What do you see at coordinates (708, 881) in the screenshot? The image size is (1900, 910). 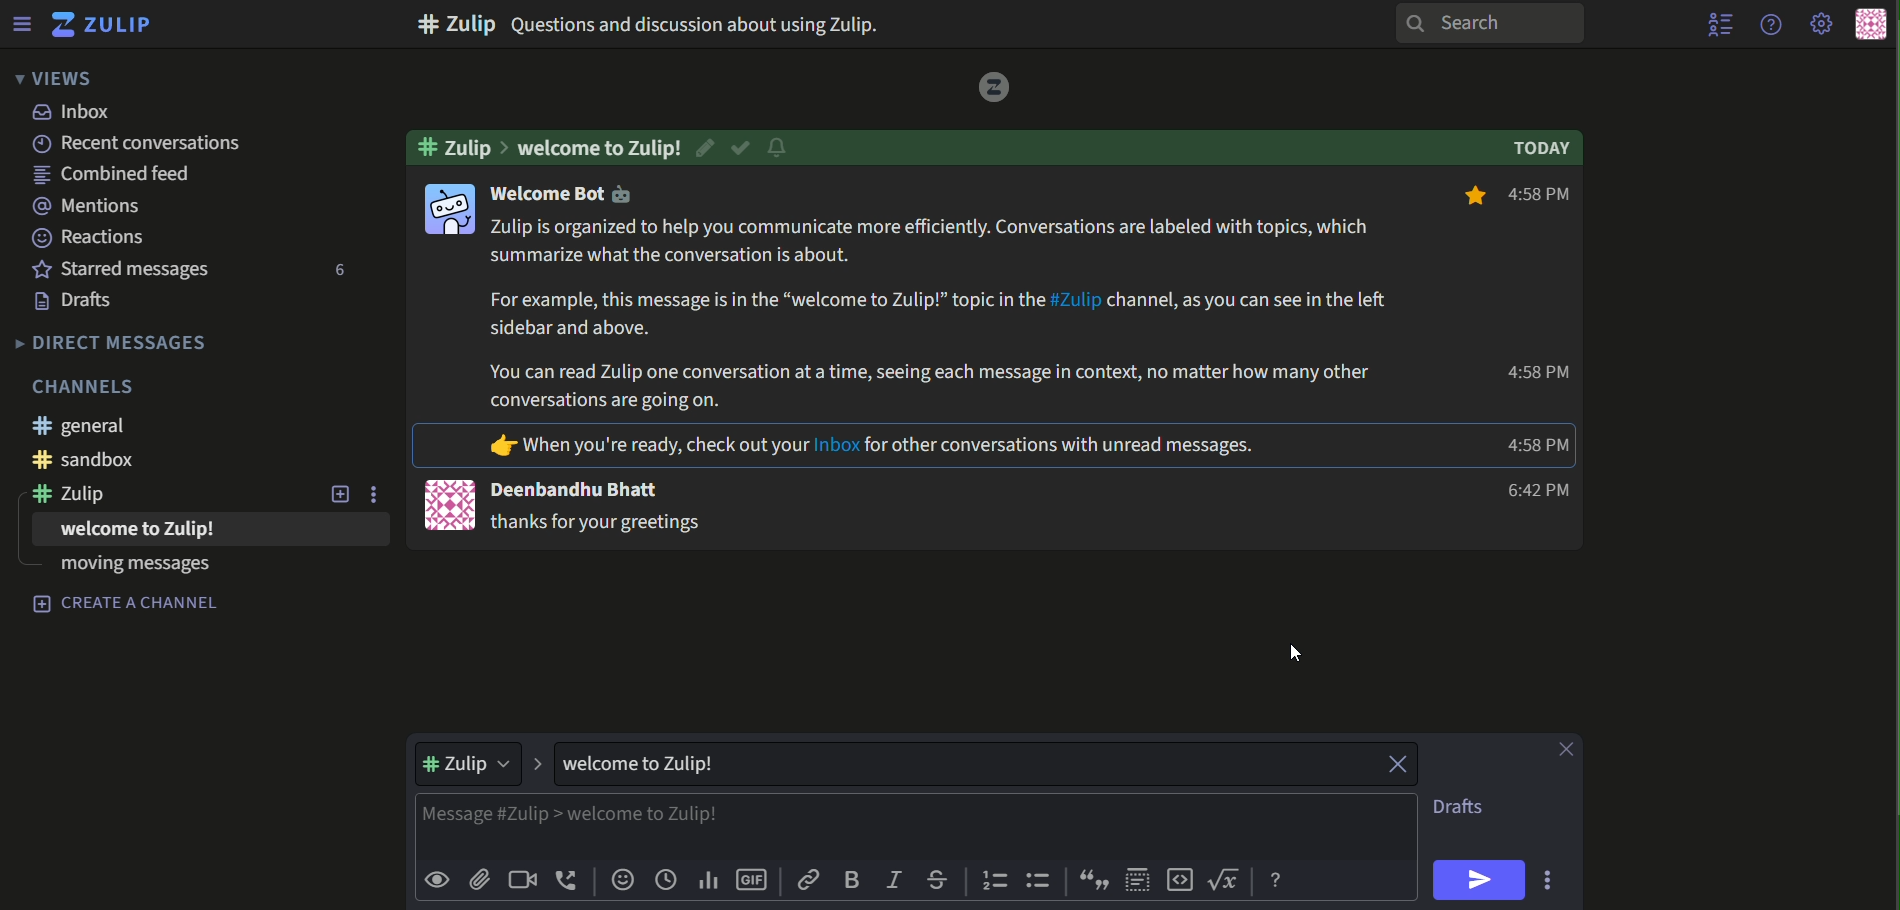 I see `add poll` at bounding box center [708, 881].